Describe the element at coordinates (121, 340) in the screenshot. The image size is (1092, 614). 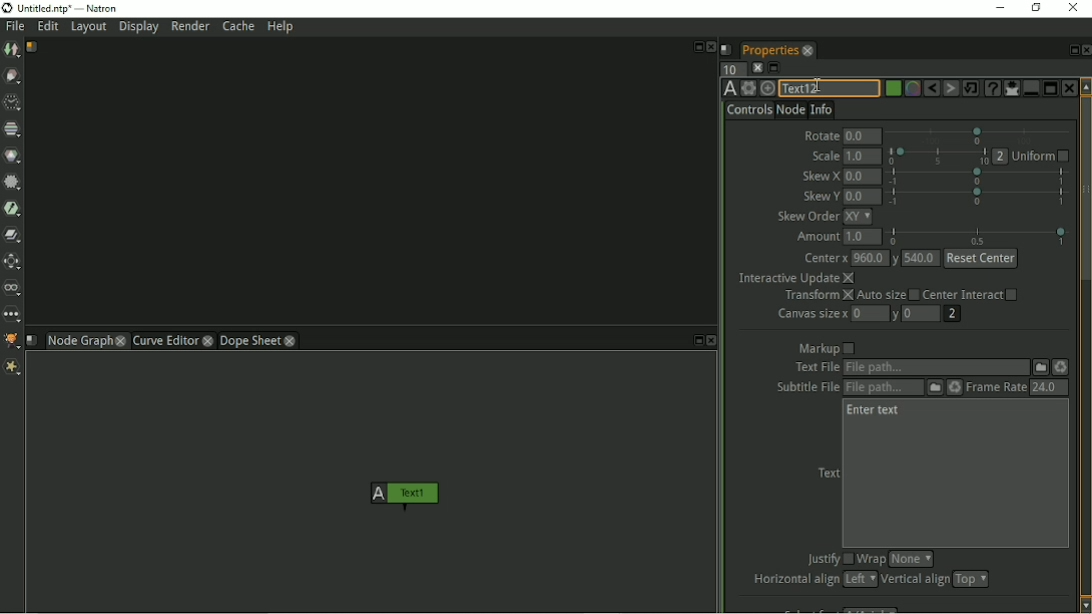
I see `close` at that location.